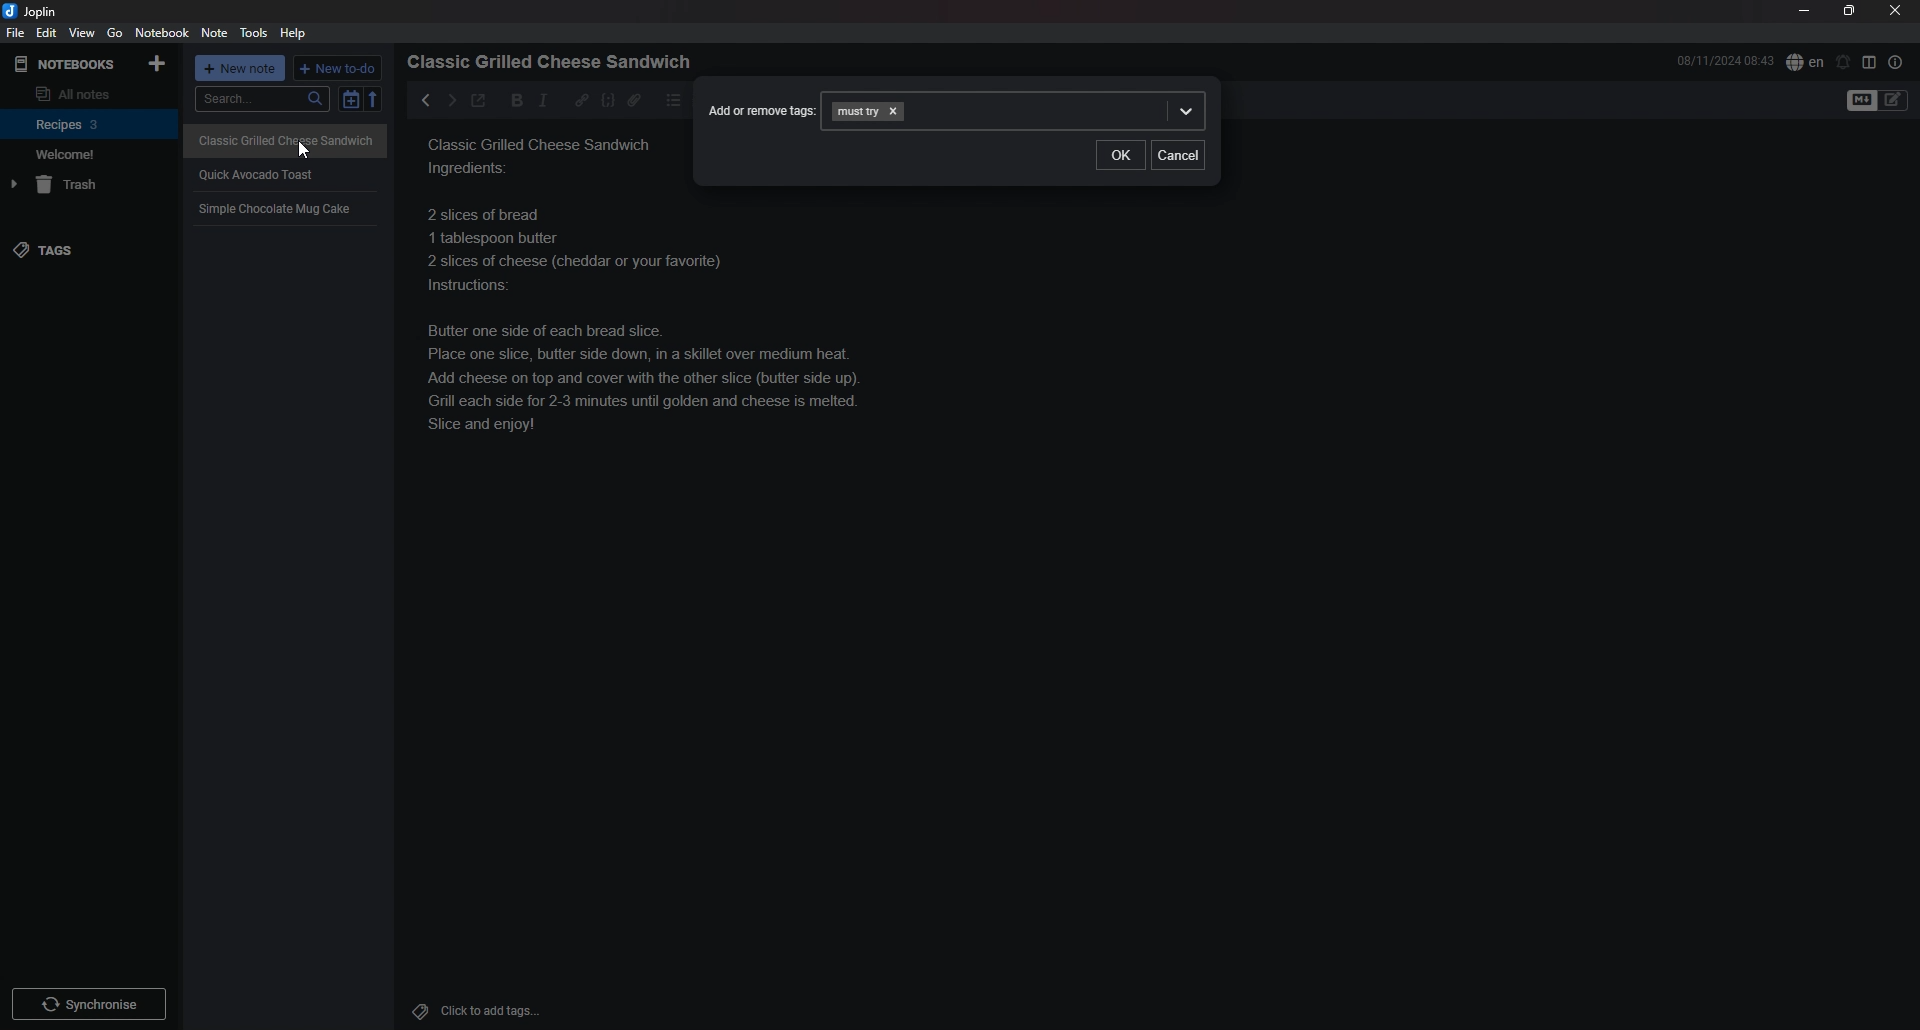  Describe the element at coordinates (339, 68) in the screenshot. I see `new todo` at that location.